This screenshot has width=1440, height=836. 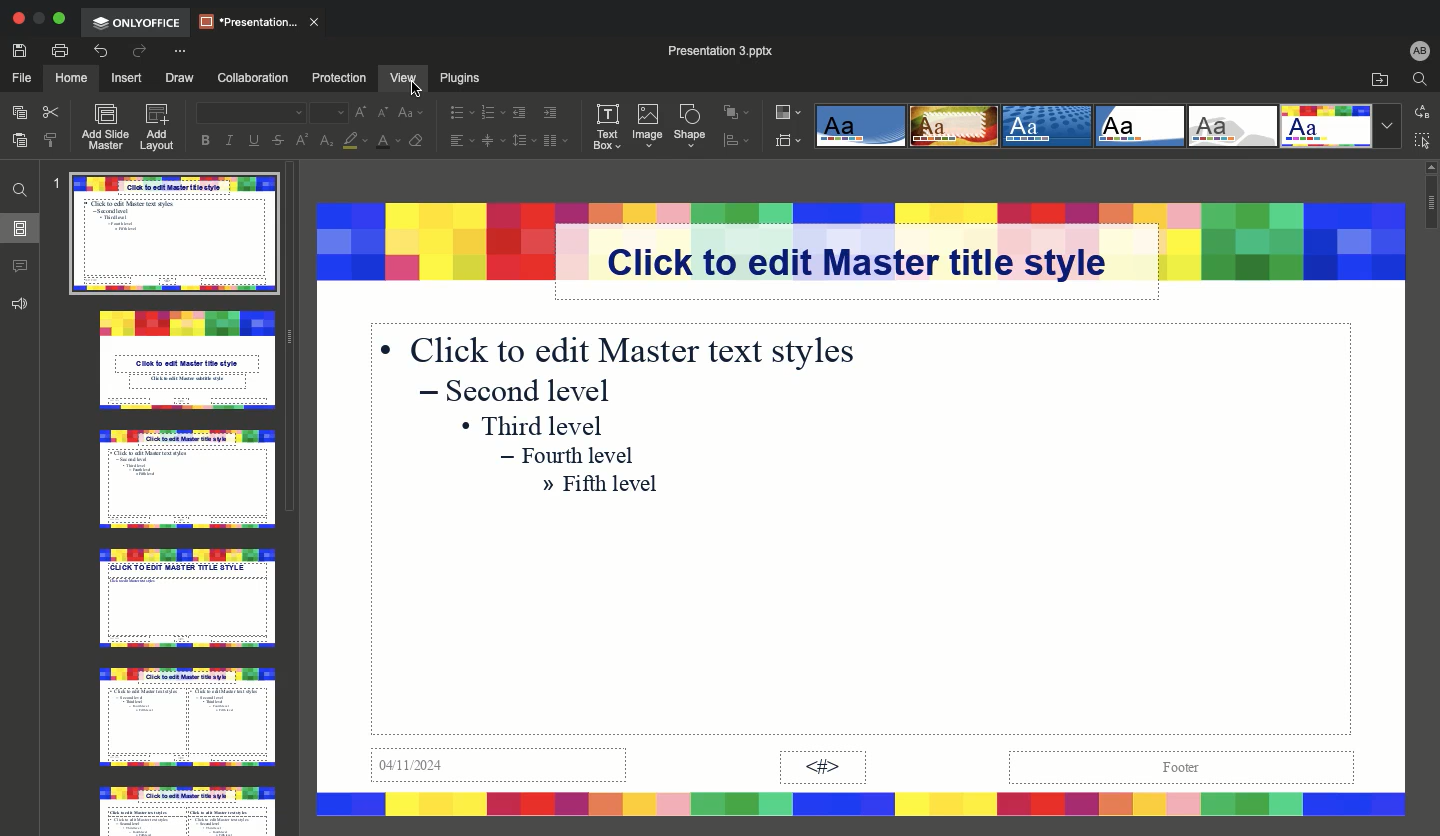 What do you see at coordinates (179, 76) in the screenshot?
I see `Draw` at bounding box center [179, 76].